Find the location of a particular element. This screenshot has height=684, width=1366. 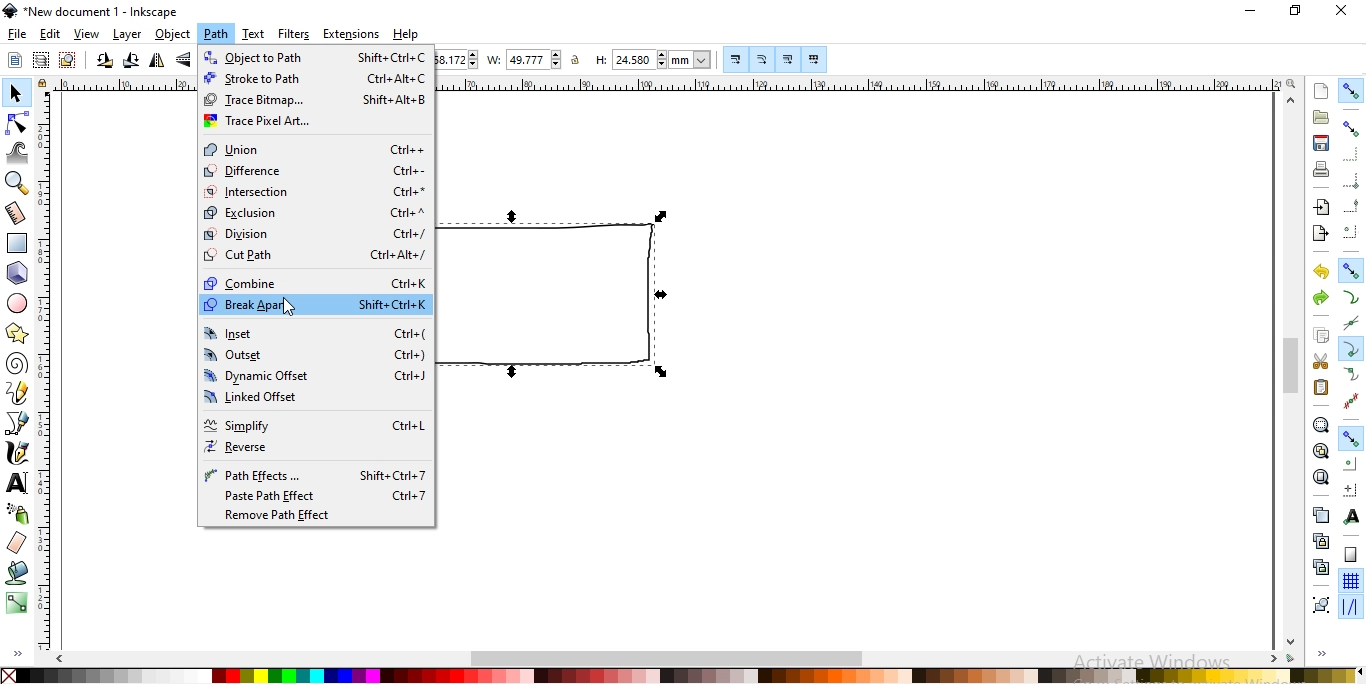

snap nodes, paths and handles is located at coordinates (1351, 271).